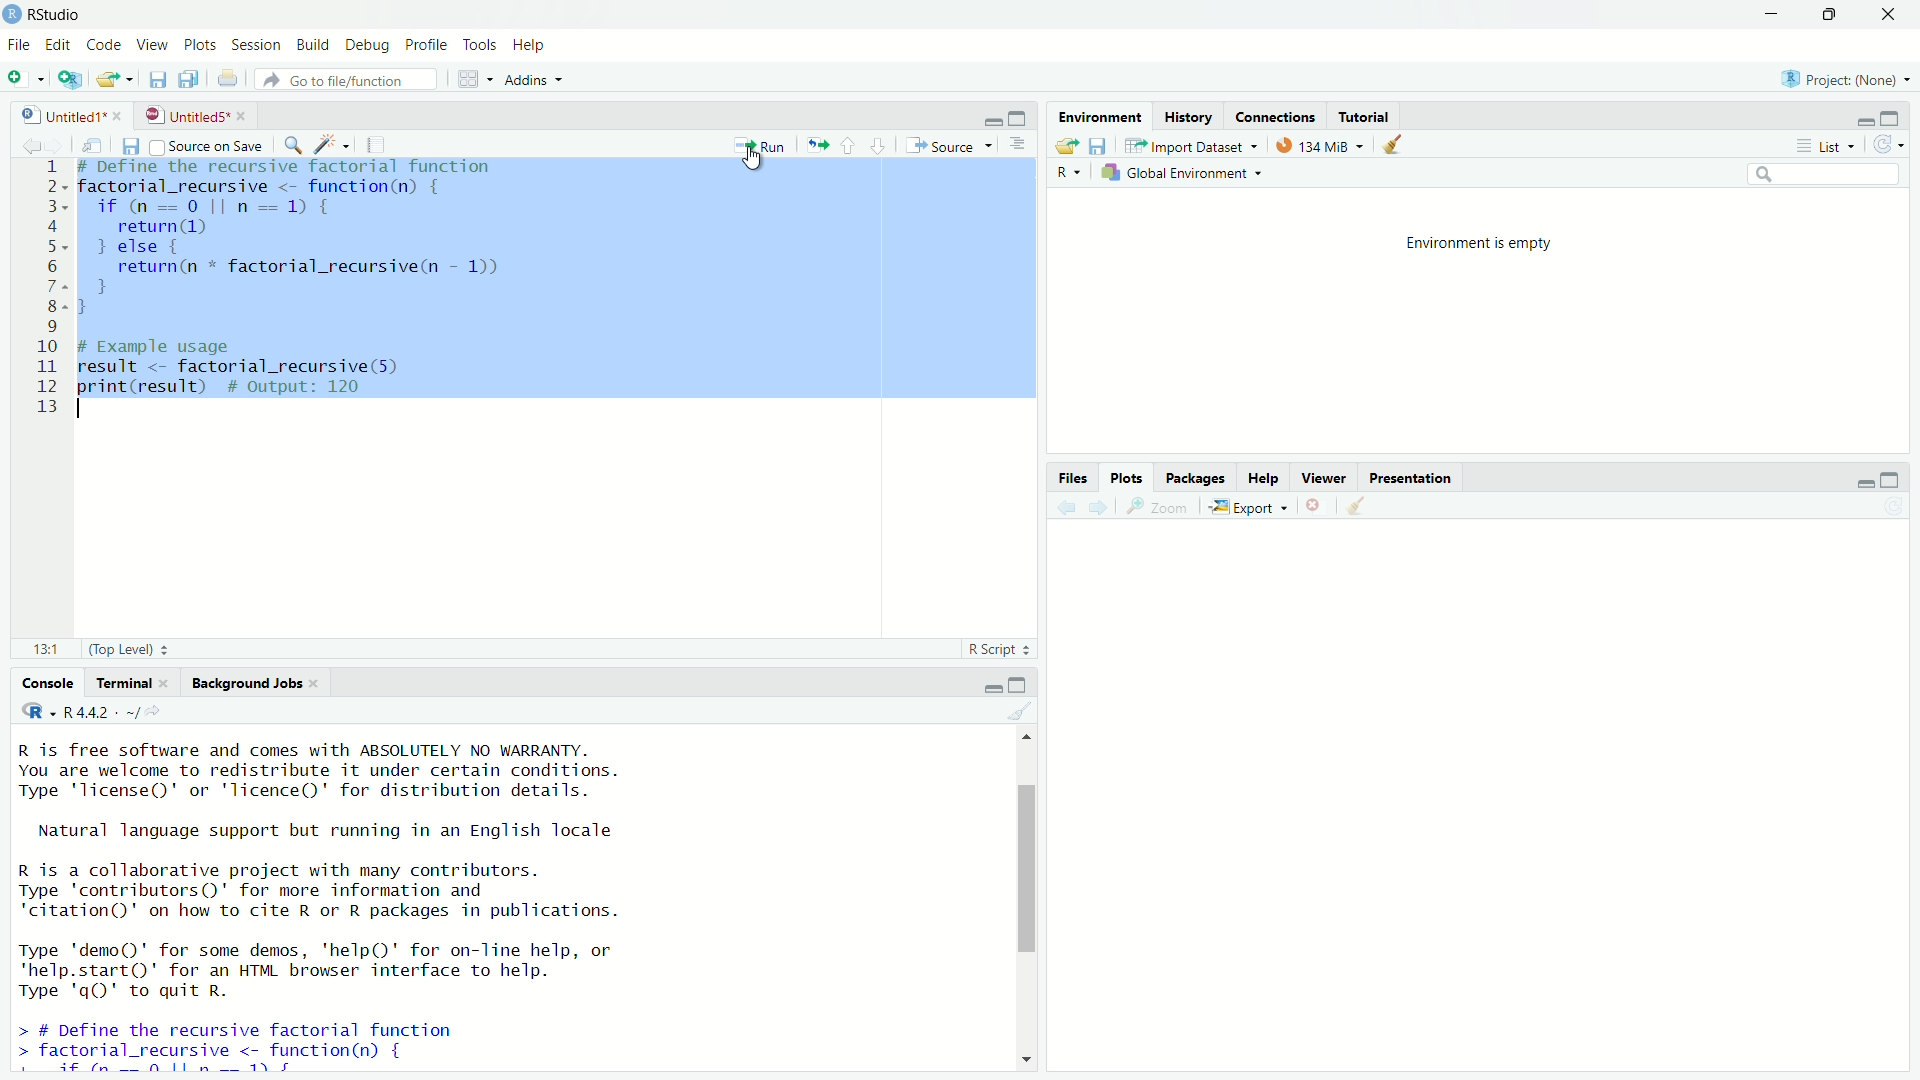 Image resolution: width=1920 pixels, height=1080 pixels. Describe the element at coordinates (317, 285) in the screenshot. I see `# Derine the recursive tactorial Tunction
factorial_recursive <- function(n) {
ifh=01Iln=1{
return(1)
} else {
return(n * factorial_recursive(n - 1)) |
3}
3}
# Example usage
result <- factorial_recursive(5)
print(result) # Output: 120` at that location.